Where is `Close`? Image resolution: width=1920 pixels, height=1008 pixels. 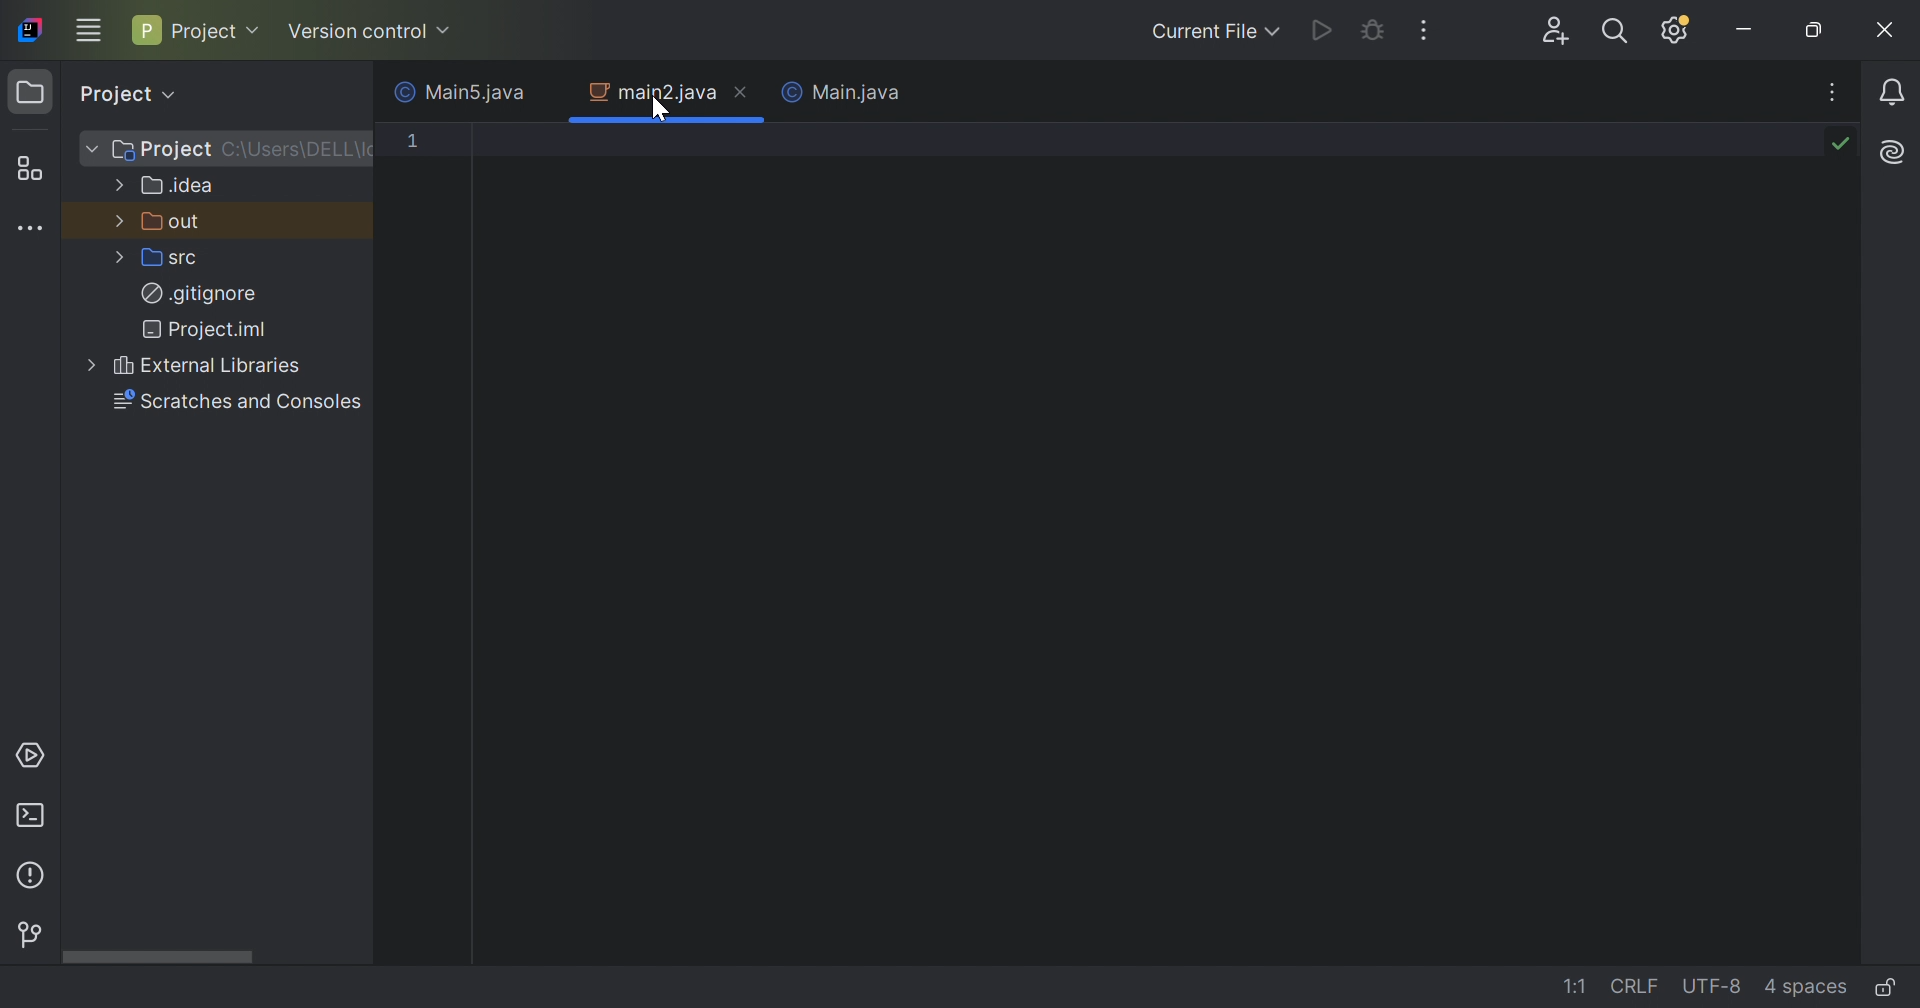 Close is located at coordinates (1887, 31).